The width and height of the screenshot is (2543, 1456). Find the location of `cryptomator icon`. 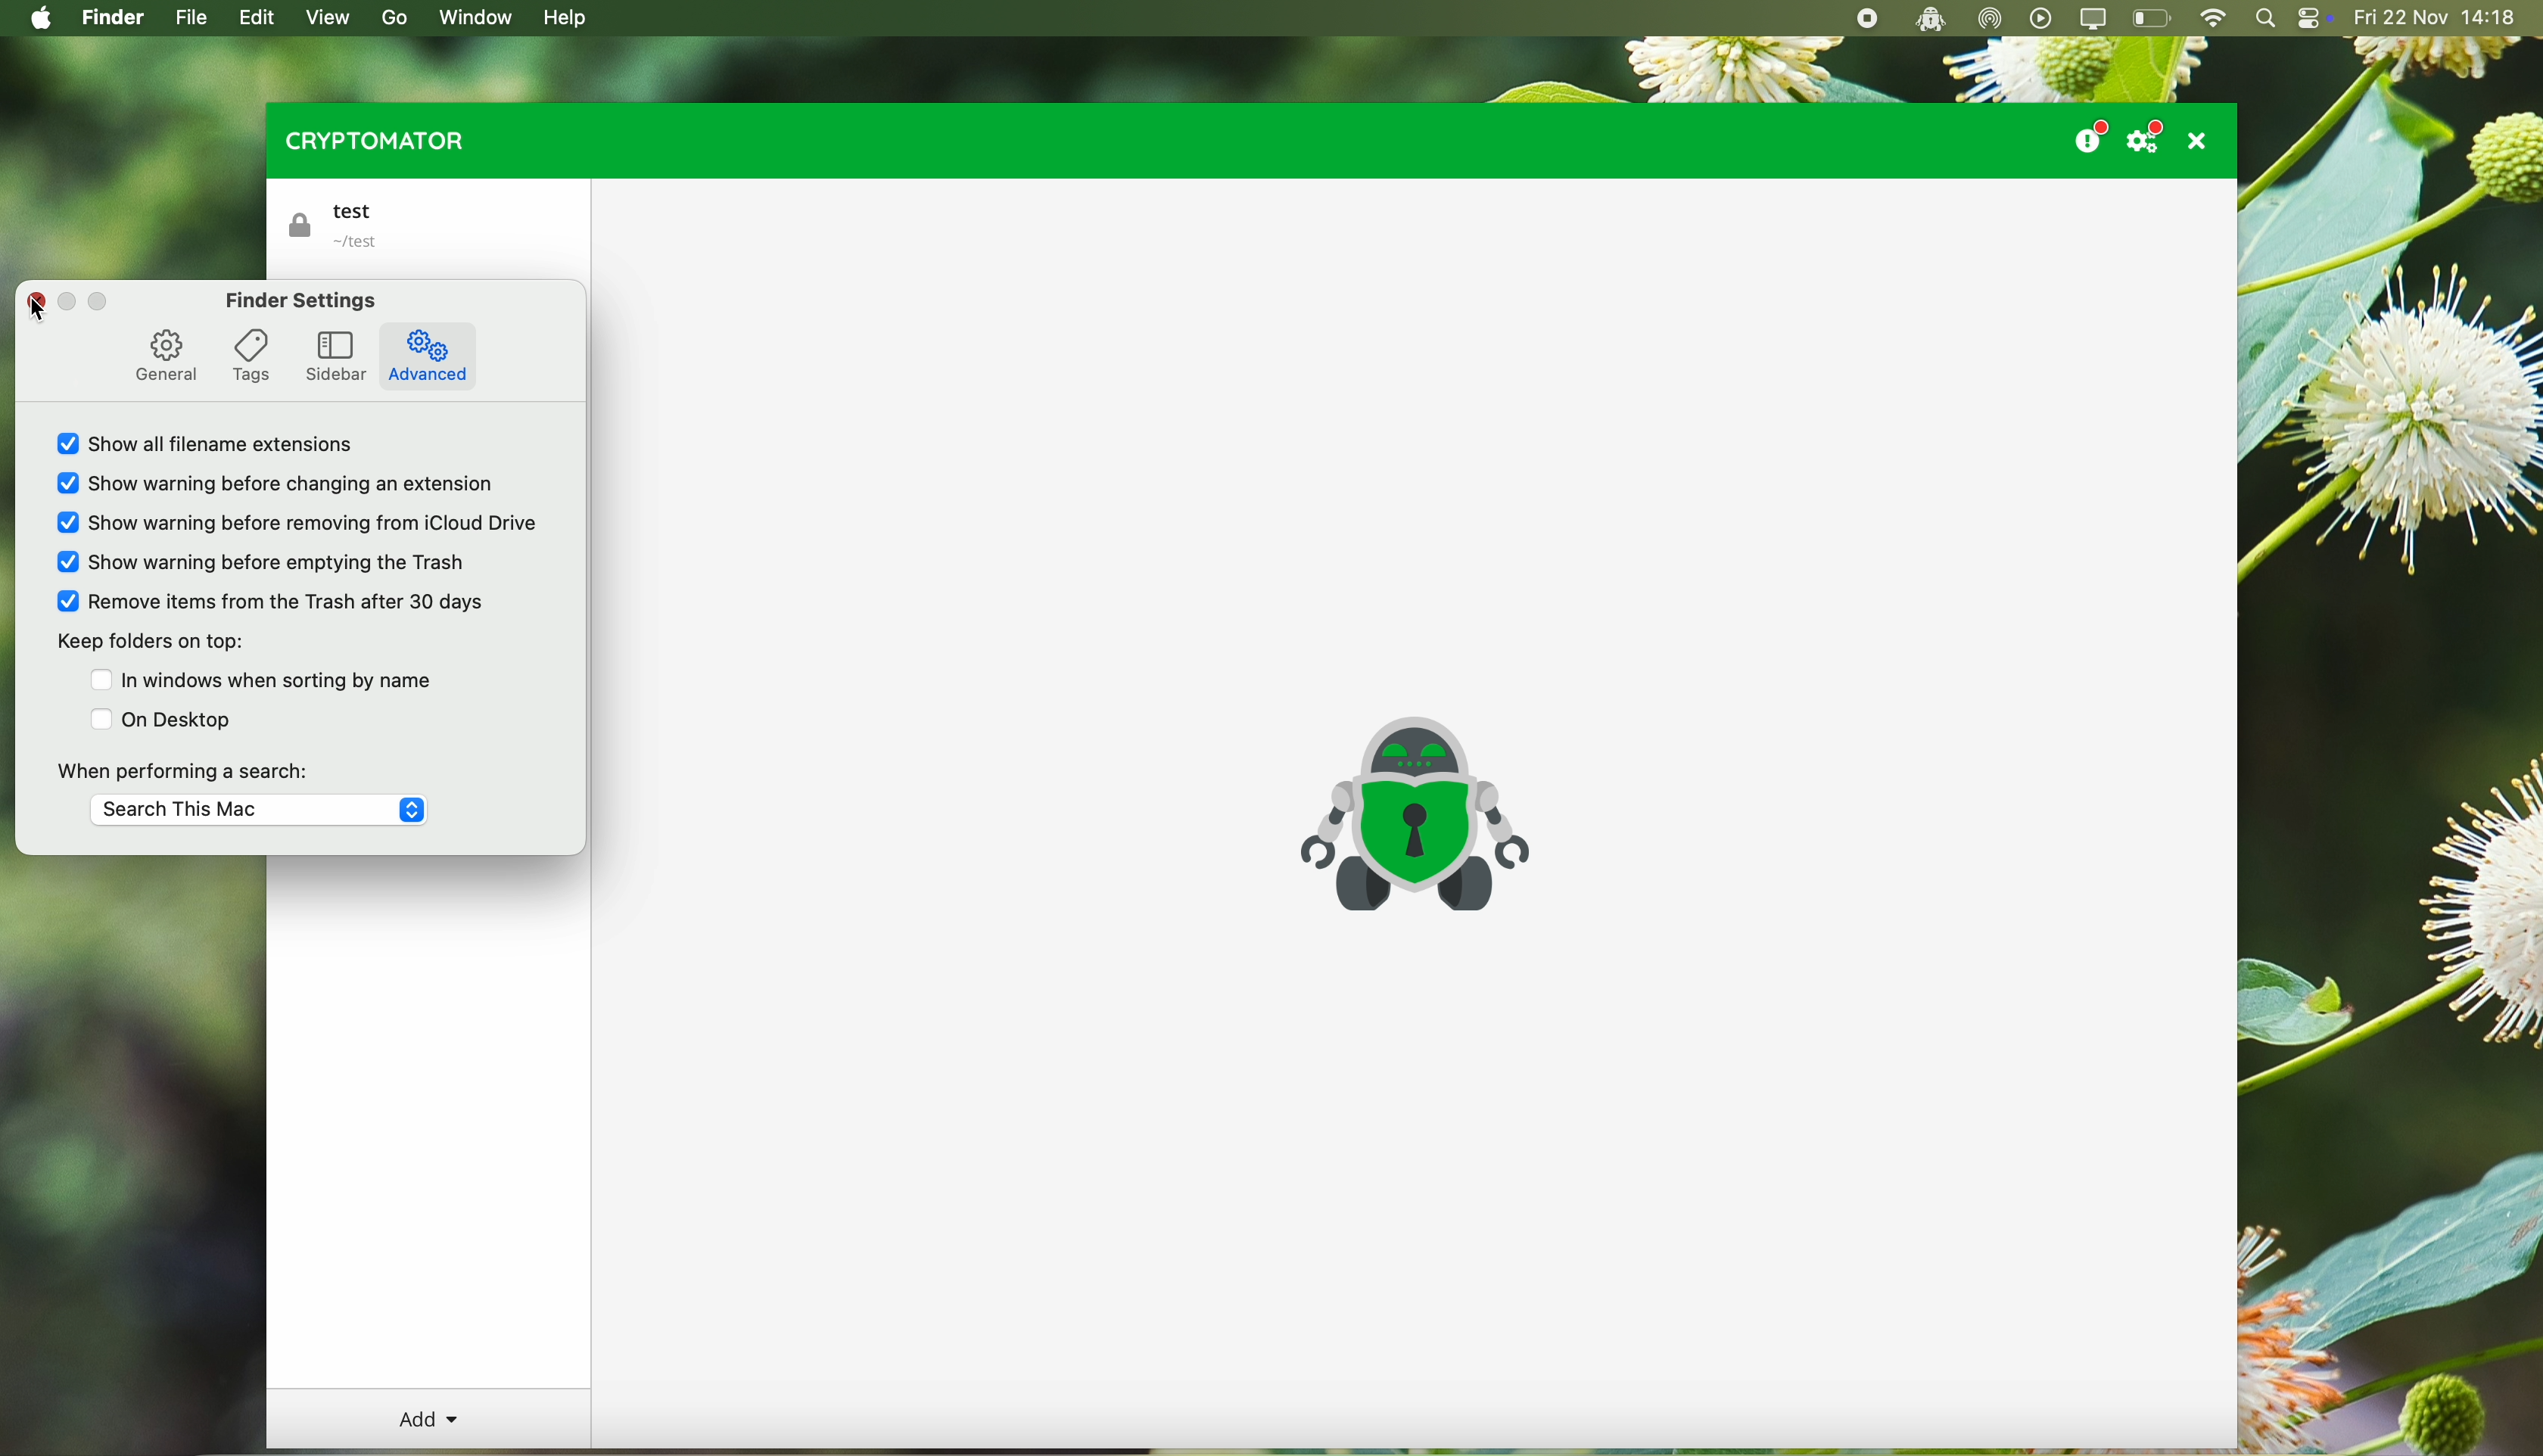

cryptomator icon is located at coordinates (1411, 816).